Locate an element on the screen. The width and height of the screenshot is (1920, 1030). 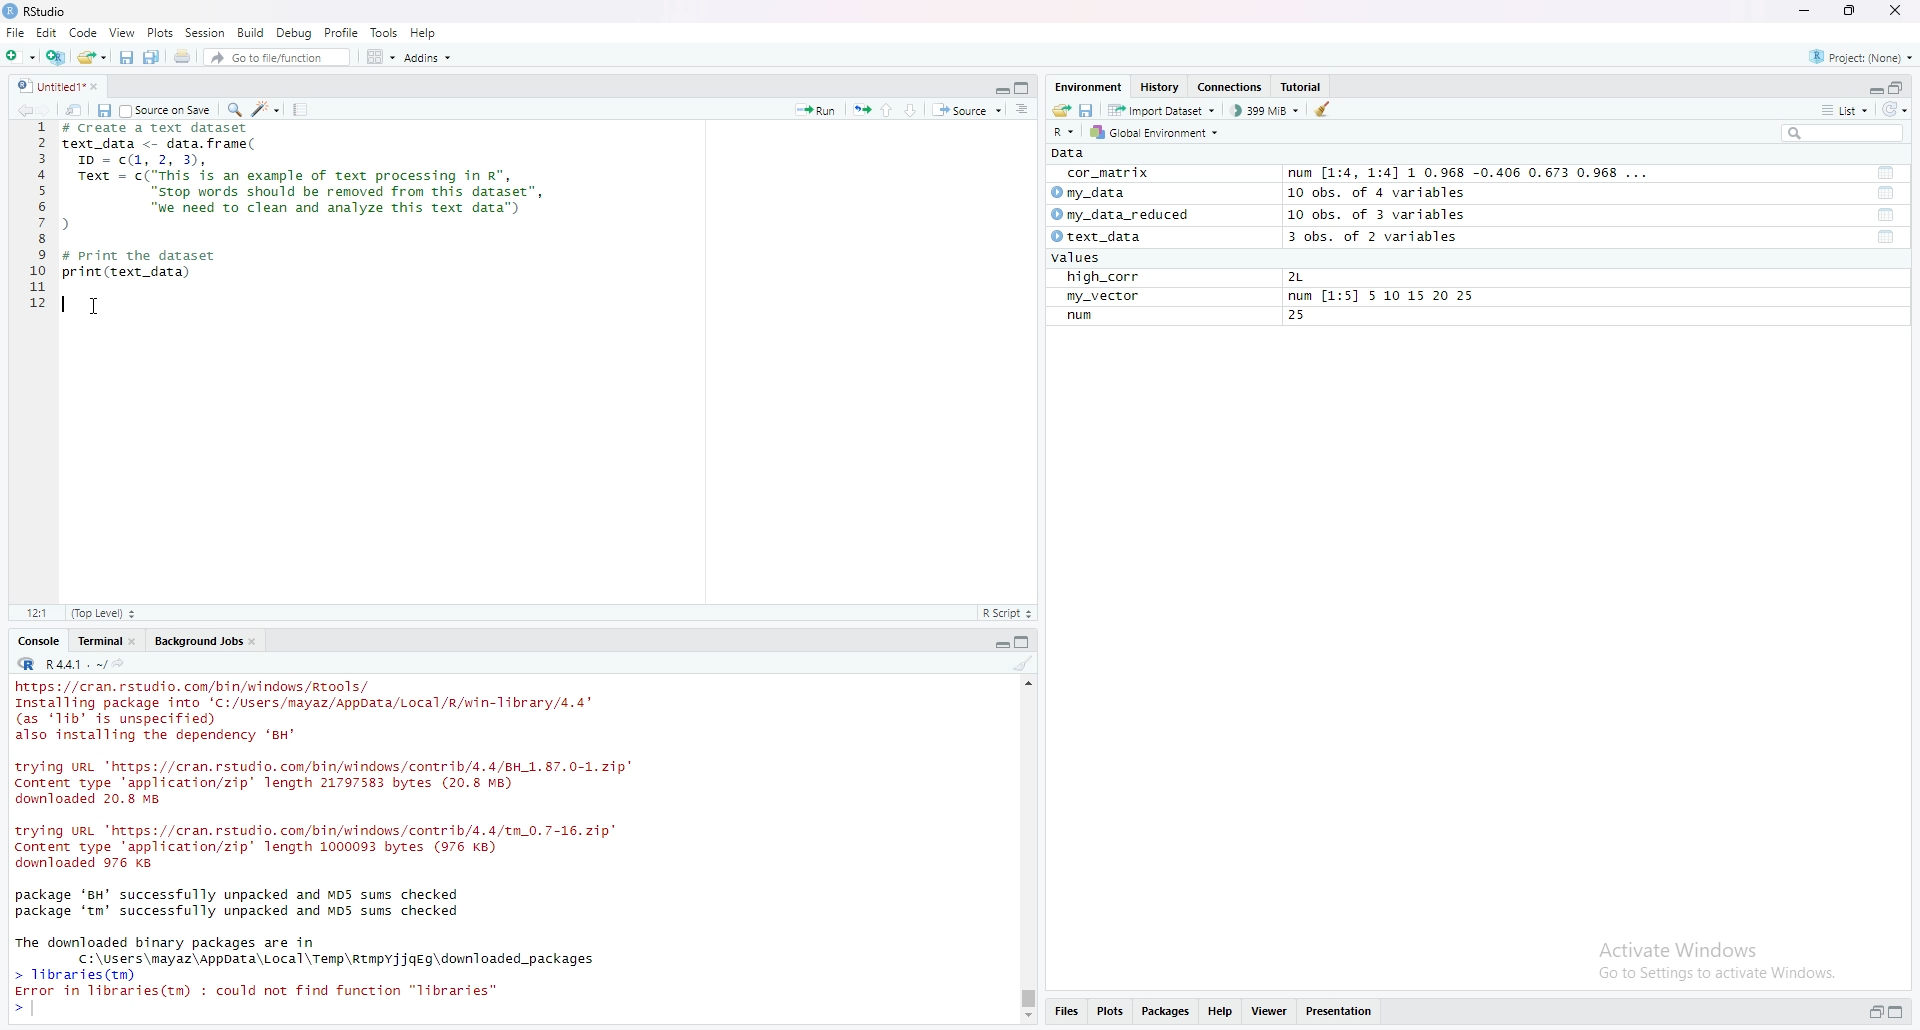
project(None) is located at coordinates (1862, 57).